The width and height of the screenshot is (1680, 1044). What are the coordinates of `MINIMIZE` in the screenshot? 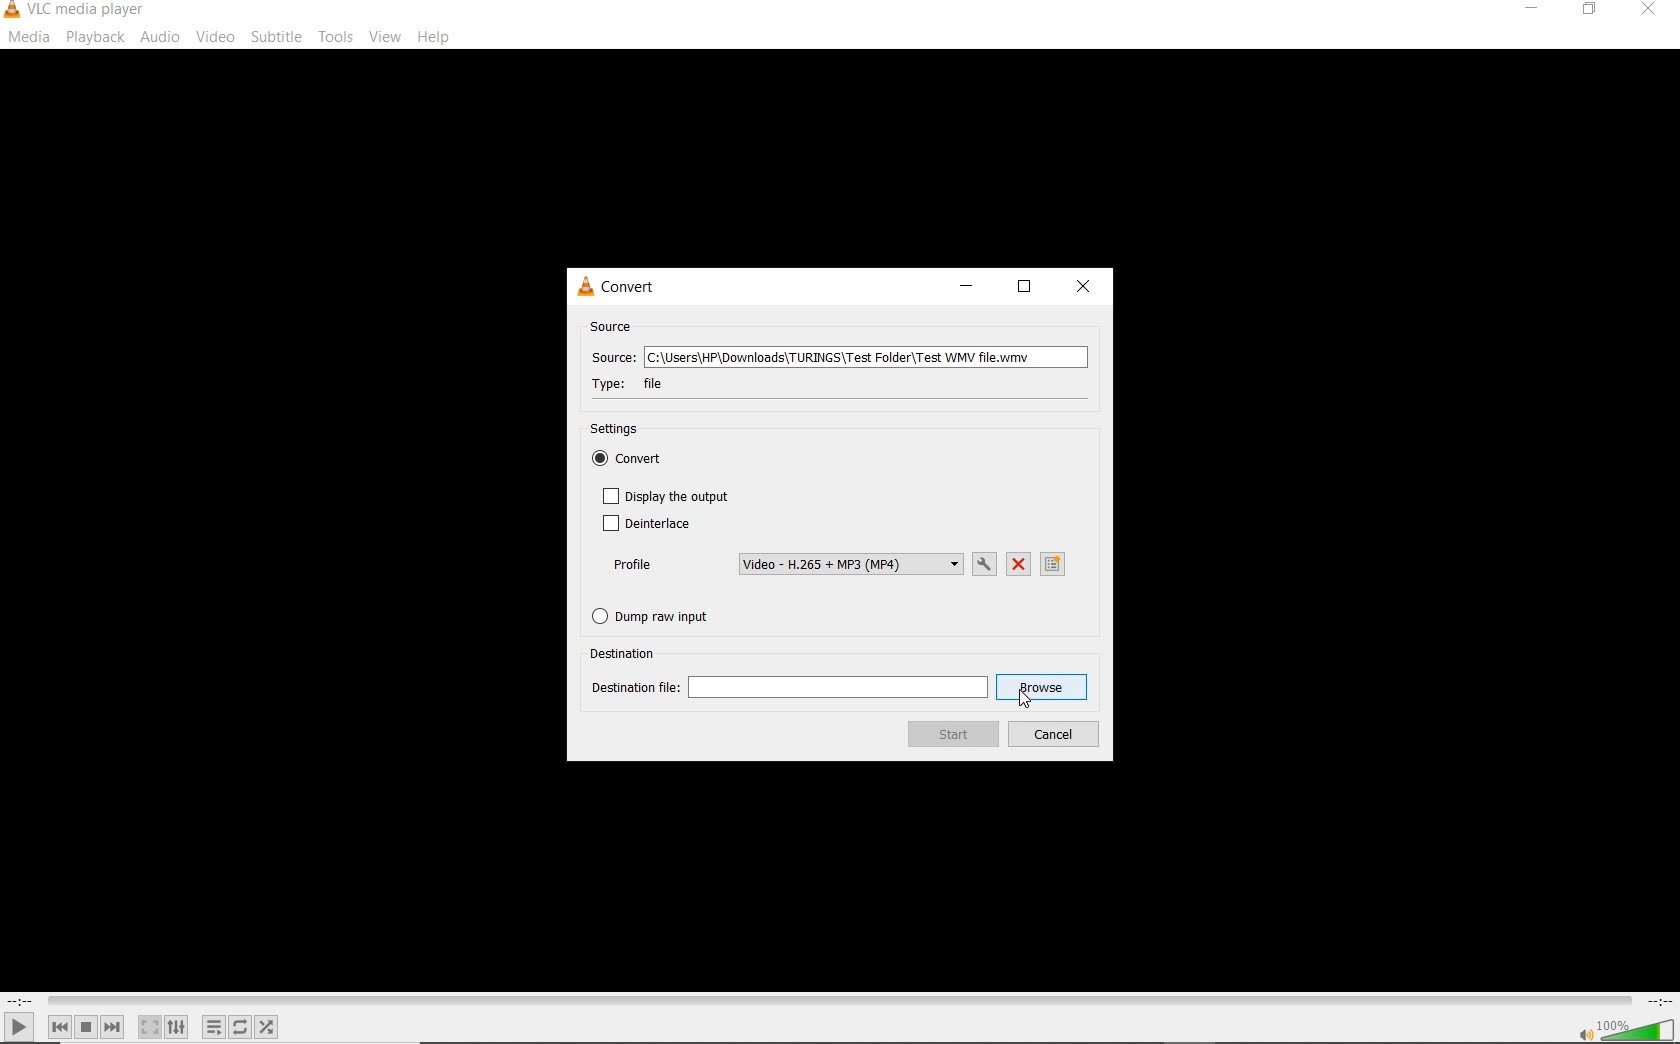 It's located at (963, 289).